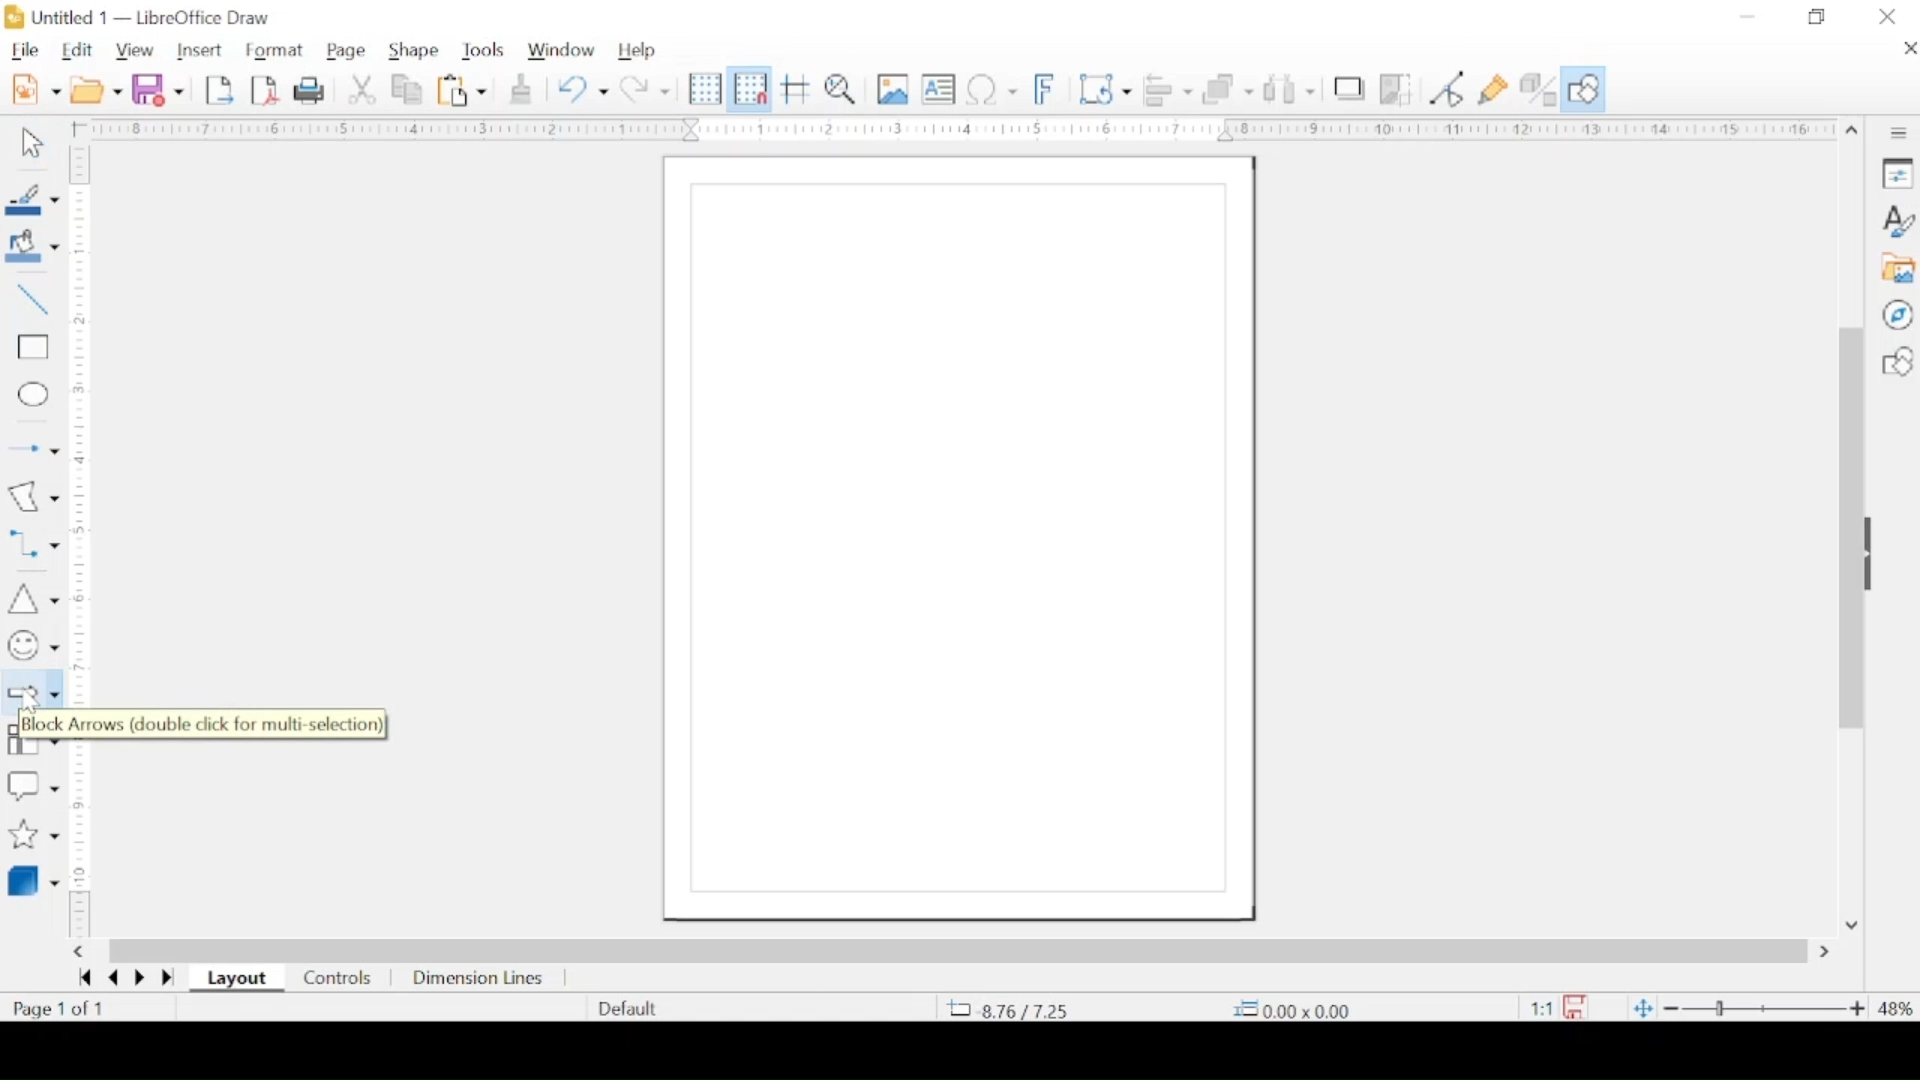  I want to click on align, so click(1167, 88).